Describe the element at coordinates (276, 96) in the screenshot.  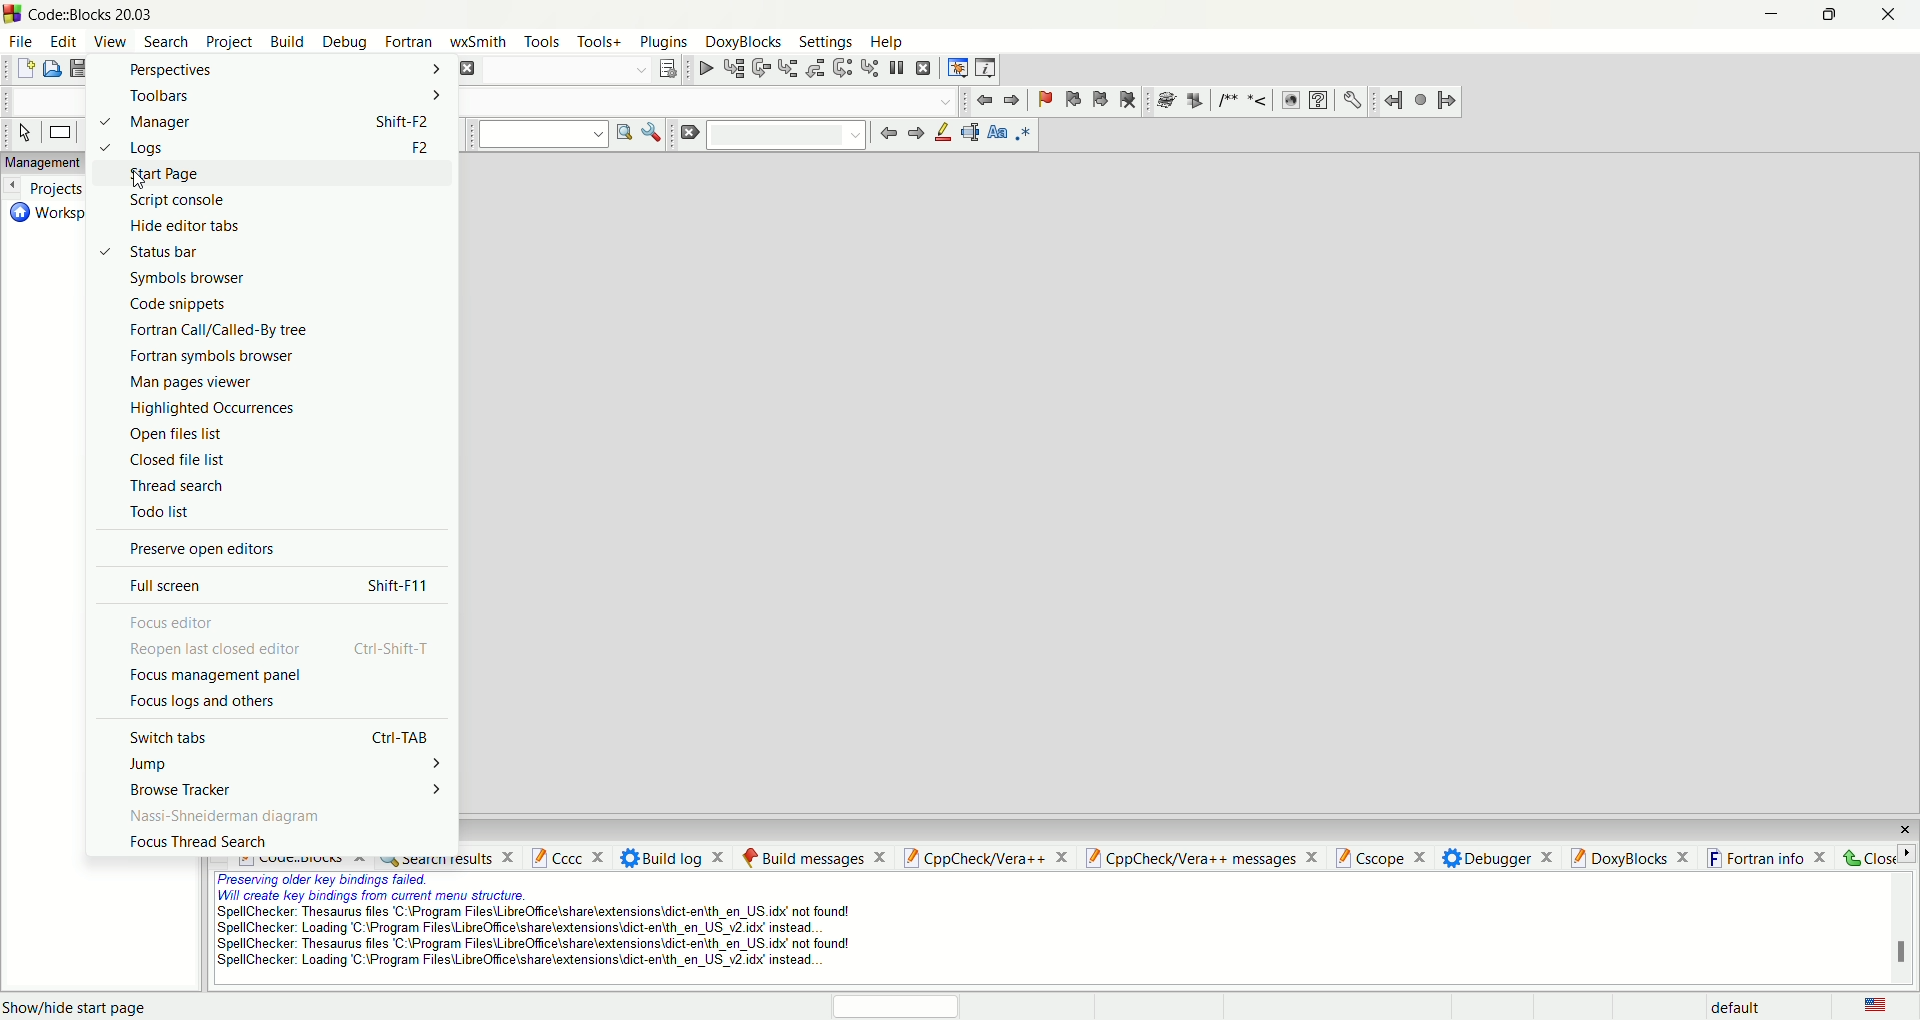
I see `toolbars` at that location.